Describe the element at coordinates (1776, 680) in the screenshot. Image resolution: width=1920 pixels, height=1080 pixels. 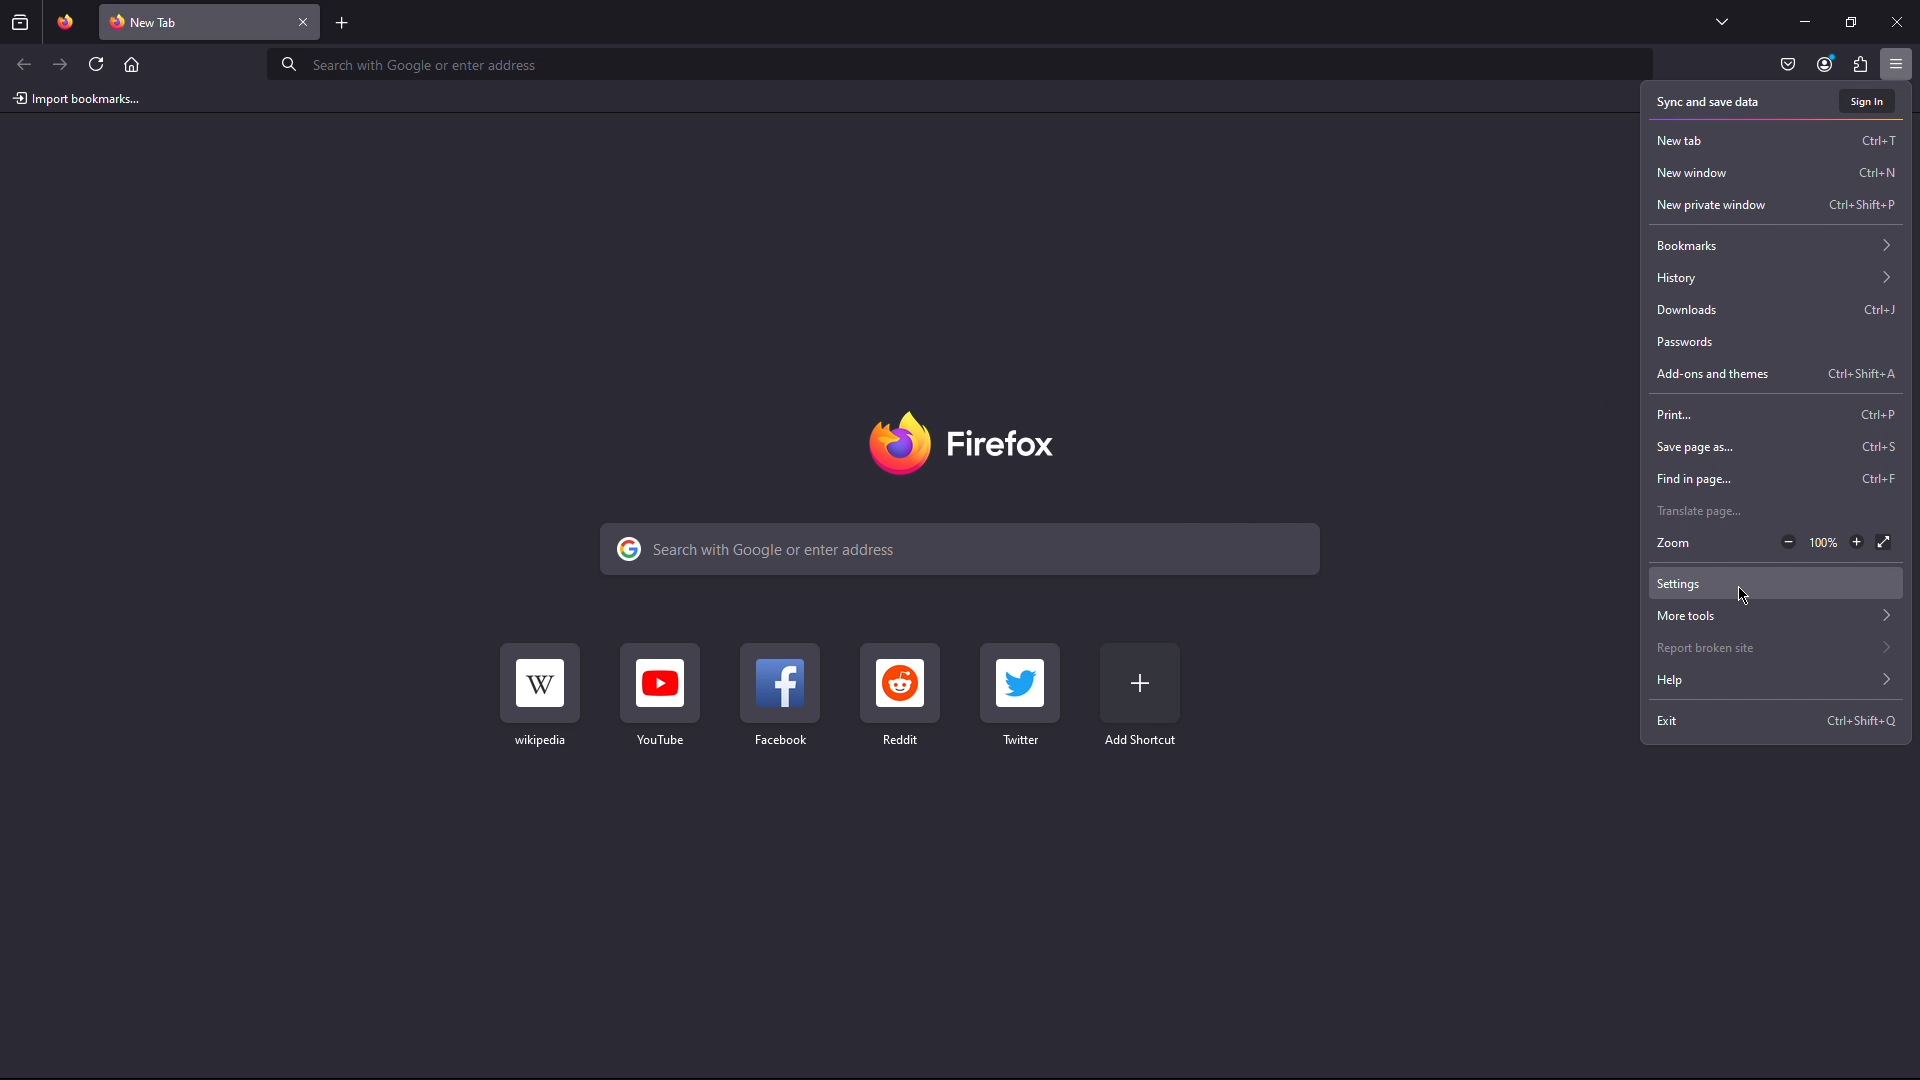
I see `Help` at that location.